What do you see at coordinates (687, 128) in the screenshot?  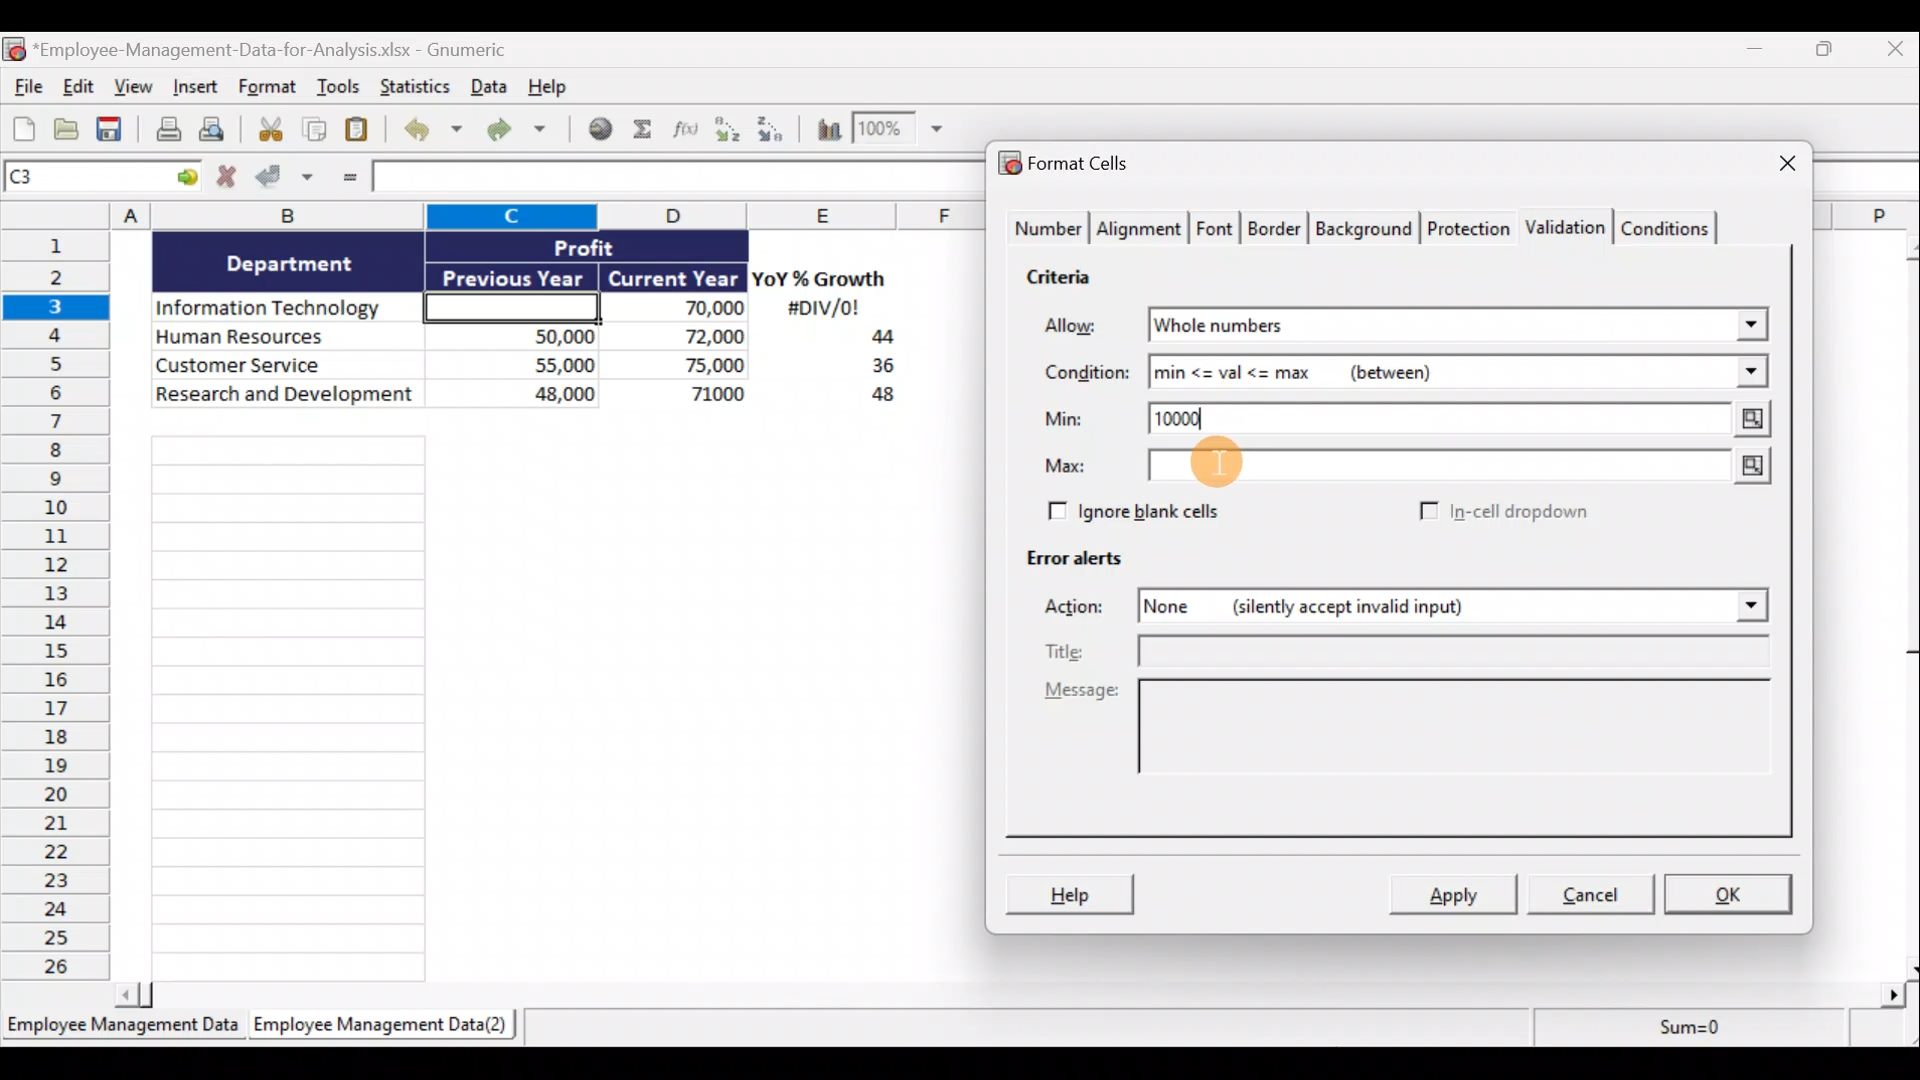 I see `Edit a function in the current cell` at bounding box center [687, 128].